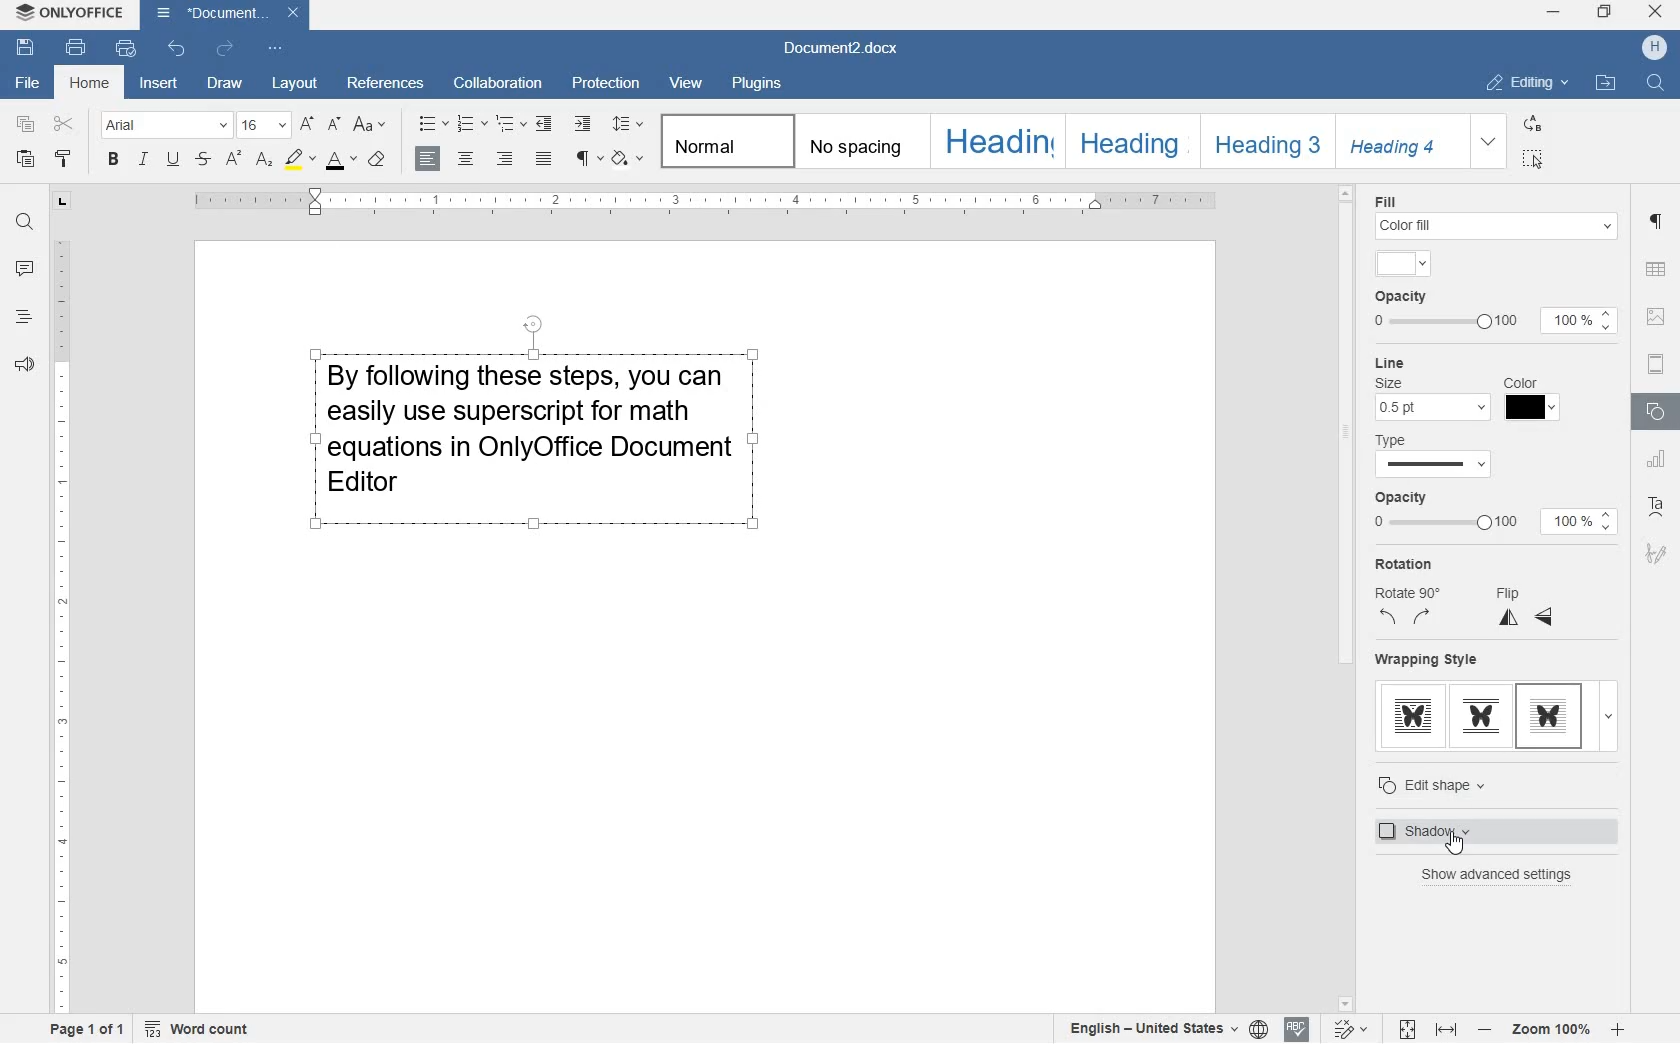 This screenshot has width=1680, height=1044. I want to click on cursor, so click(1456, 842).